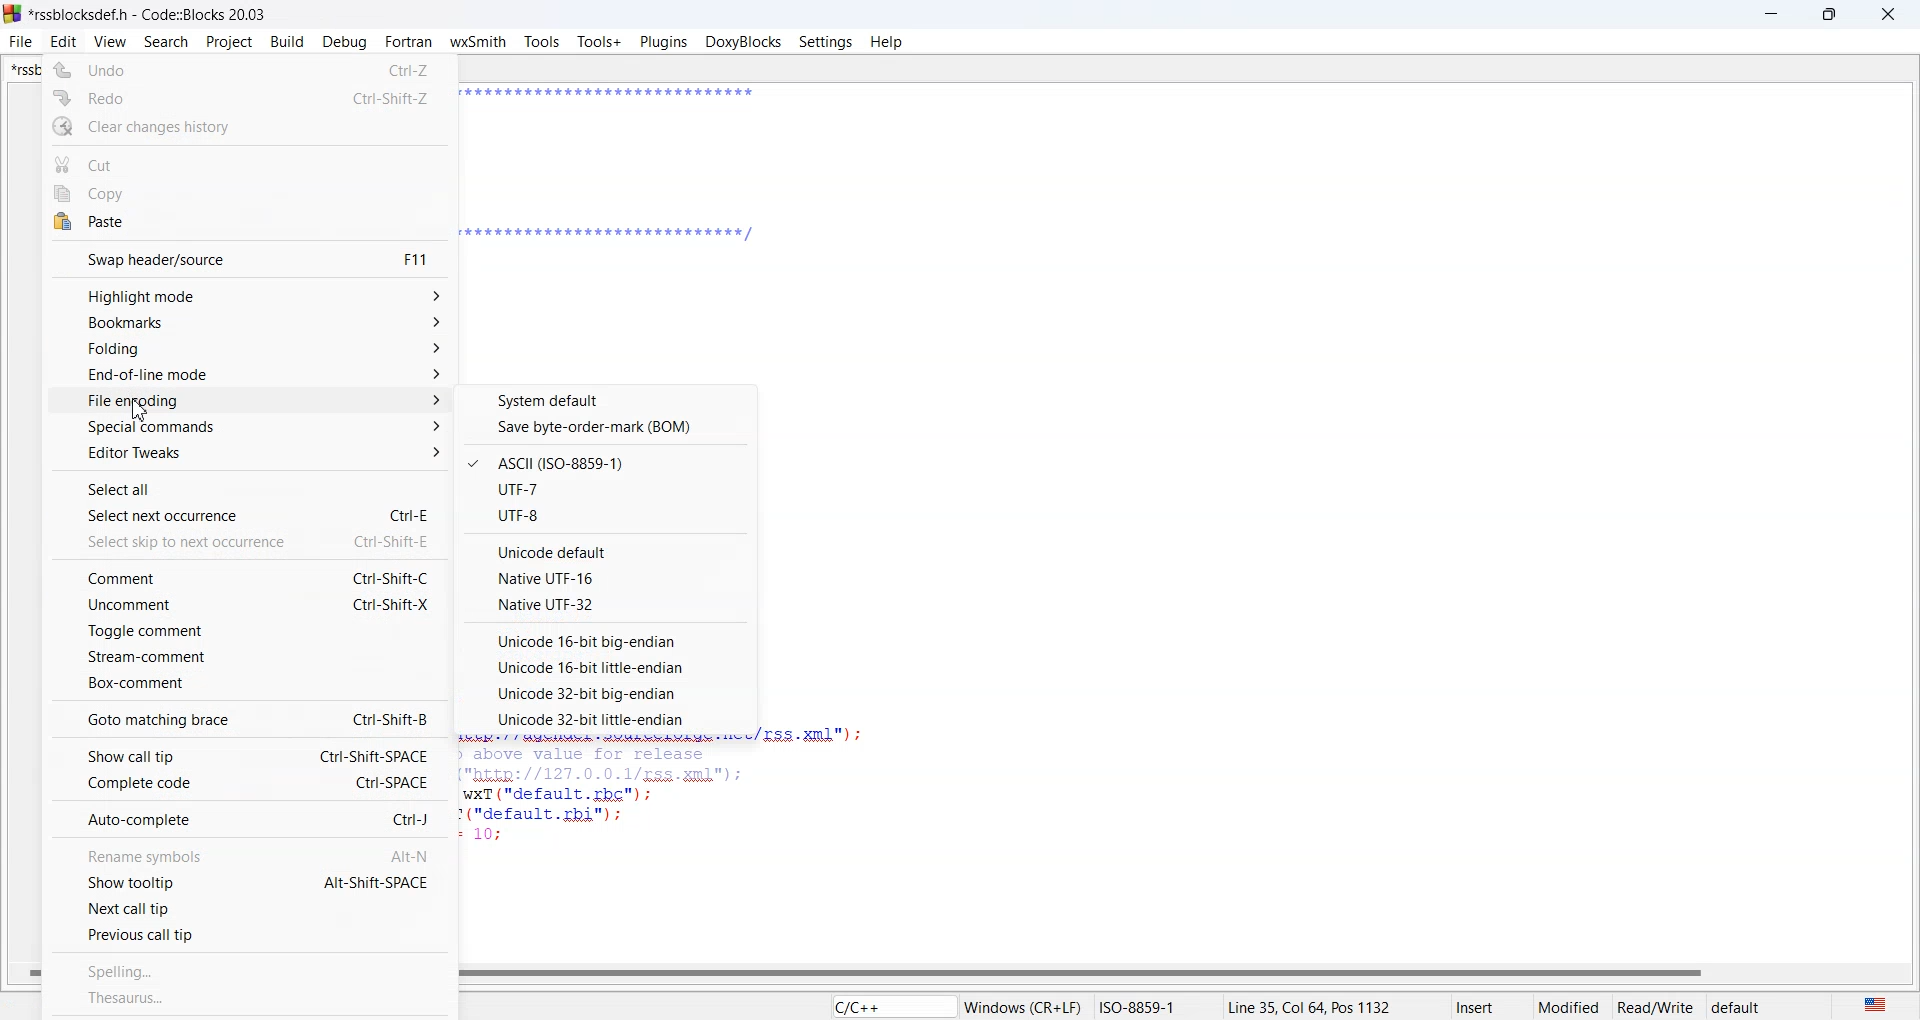 The image size is (1920, 1020). Describe the element at coordinates (887, 41) in the screenshot. I see `Help` at that location.